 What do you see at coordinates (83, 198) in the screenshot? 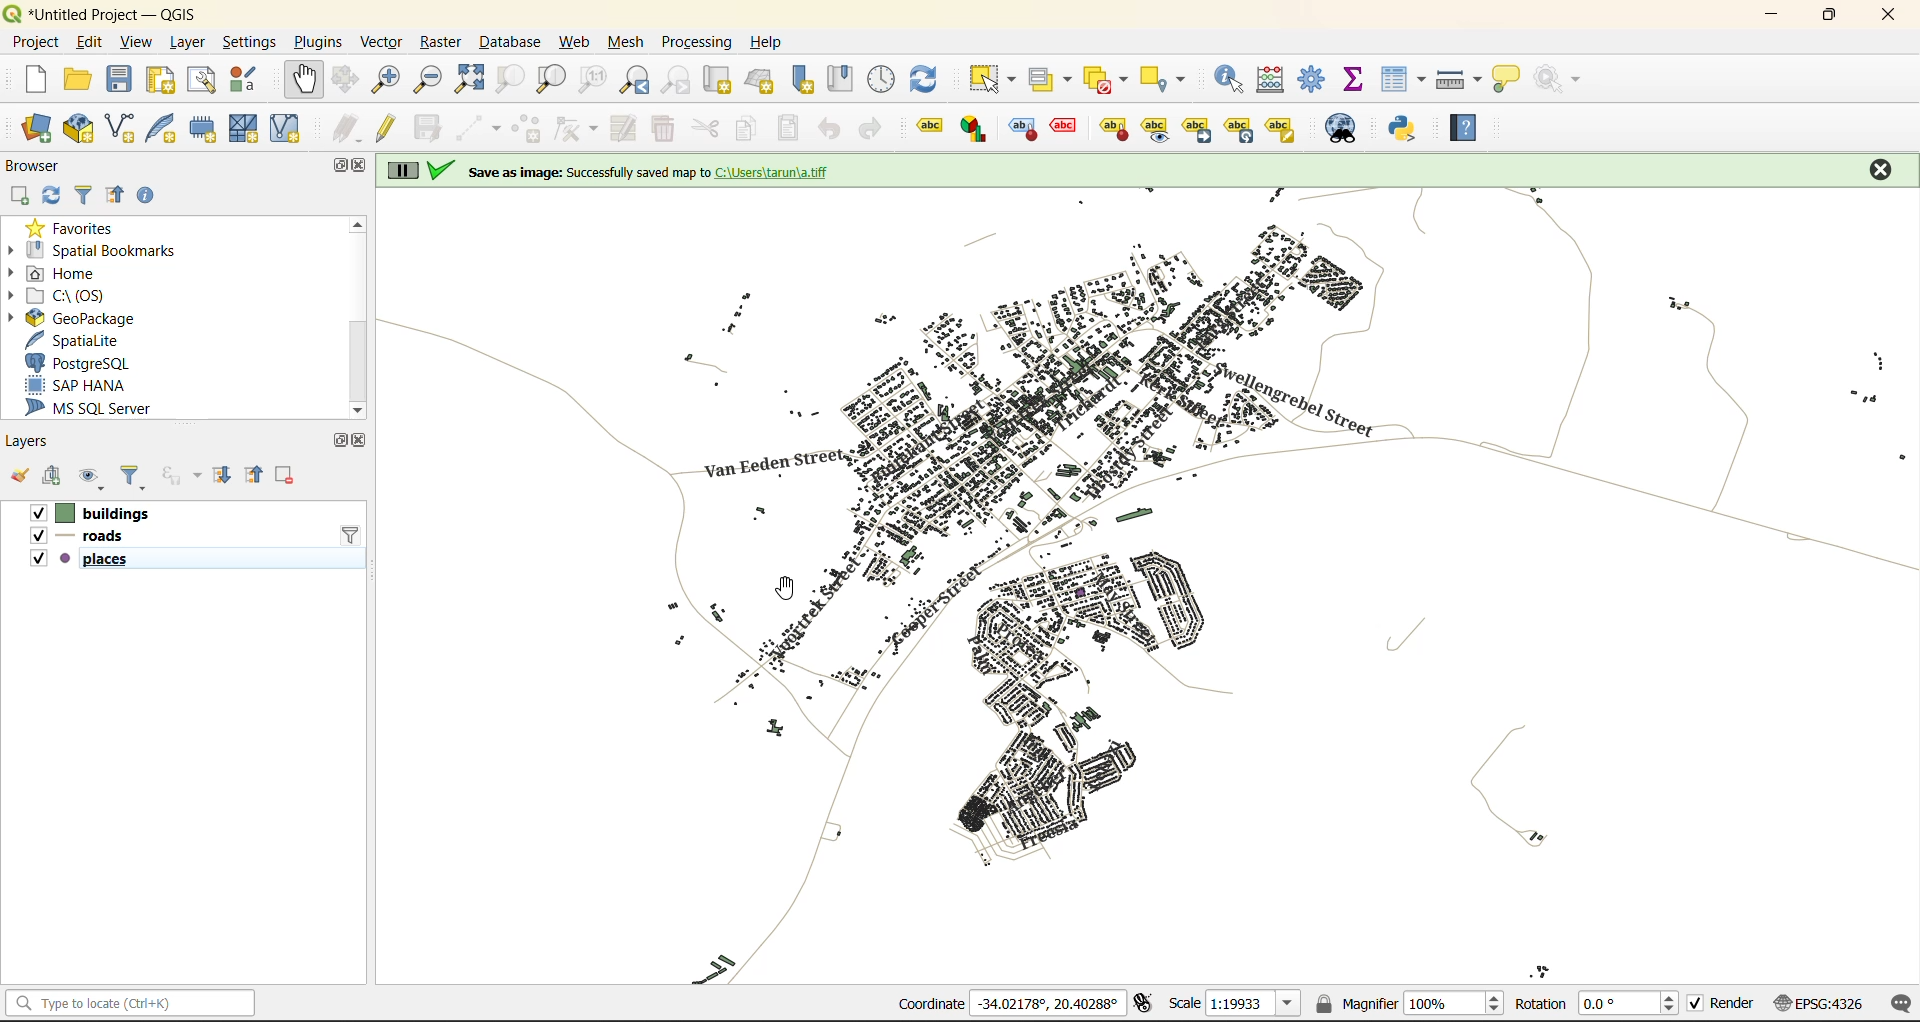
I see `filter` at bounding box center [83, 198].